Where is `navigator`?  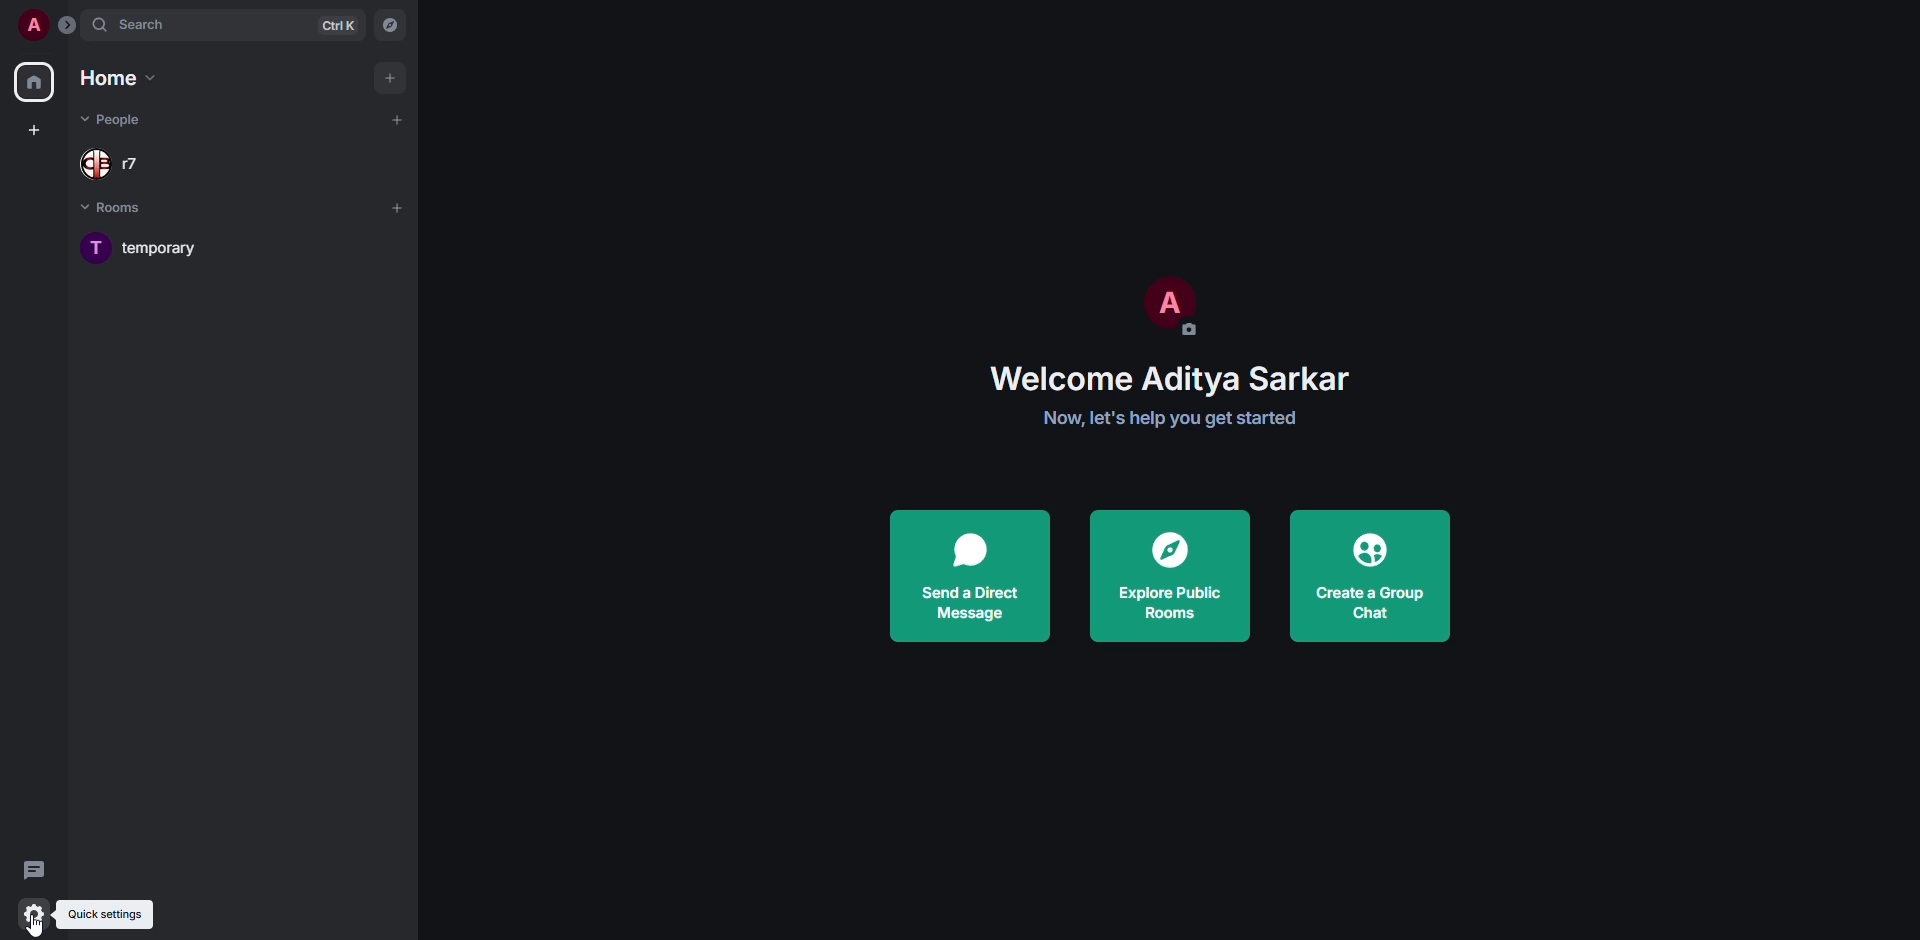
navigator is located at coordinates (391, 24).